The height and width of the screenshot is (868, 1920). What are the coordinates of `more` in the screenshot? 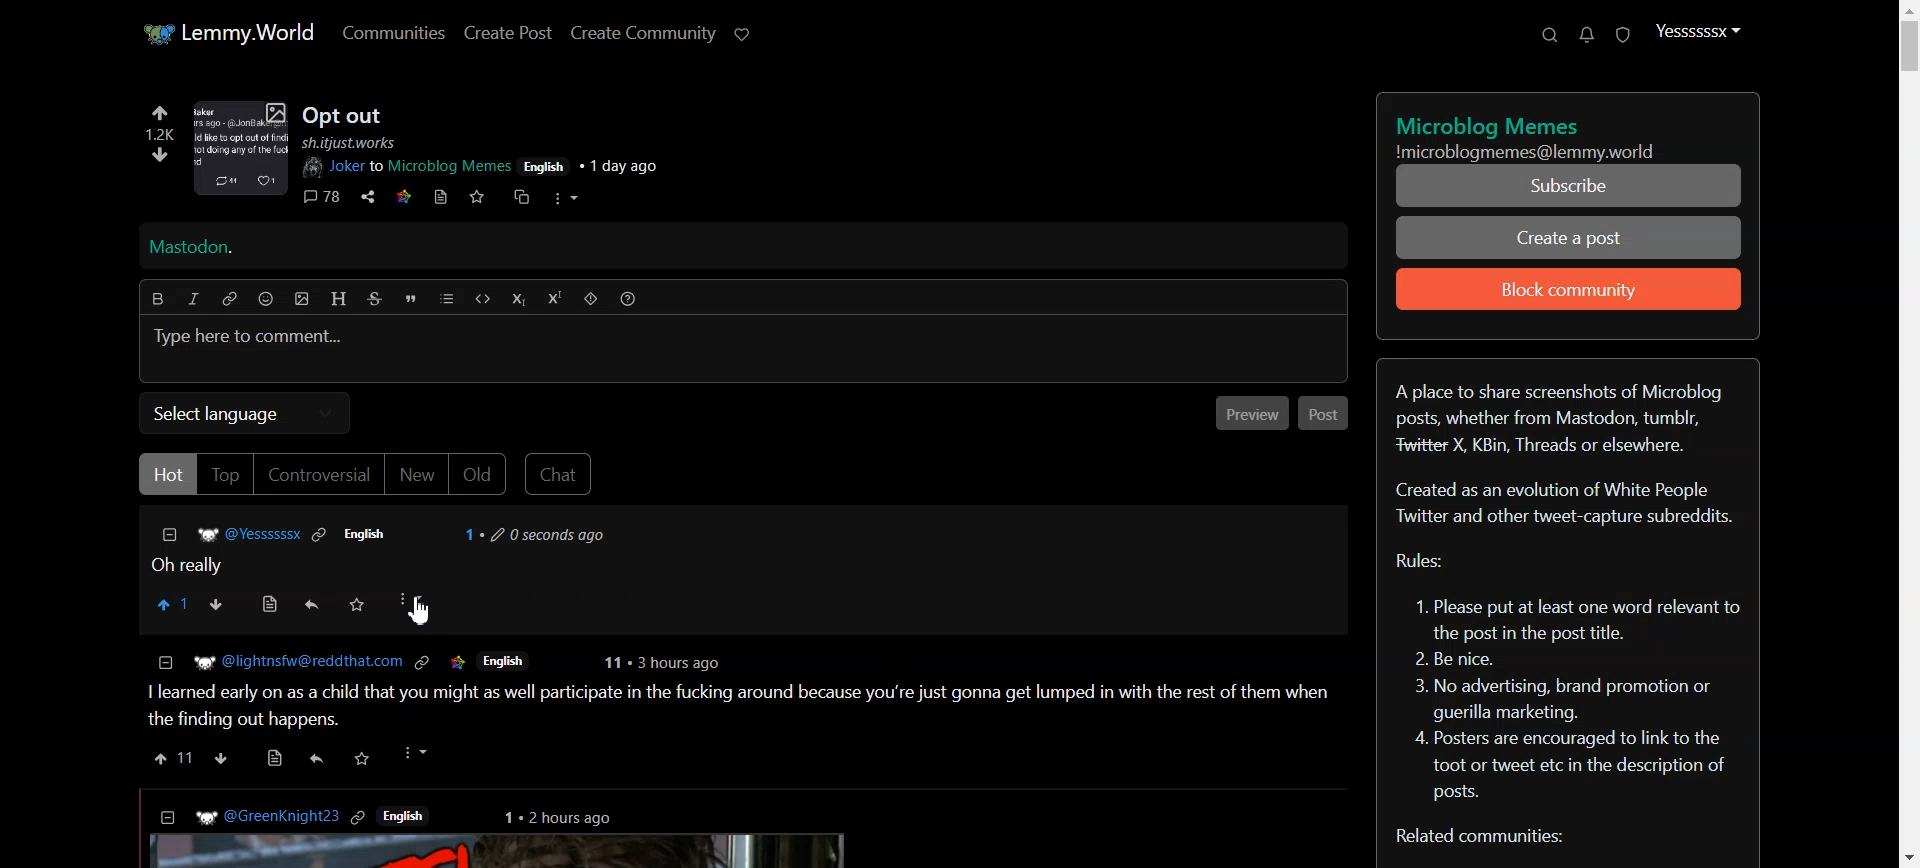 It's located at (566, 200).